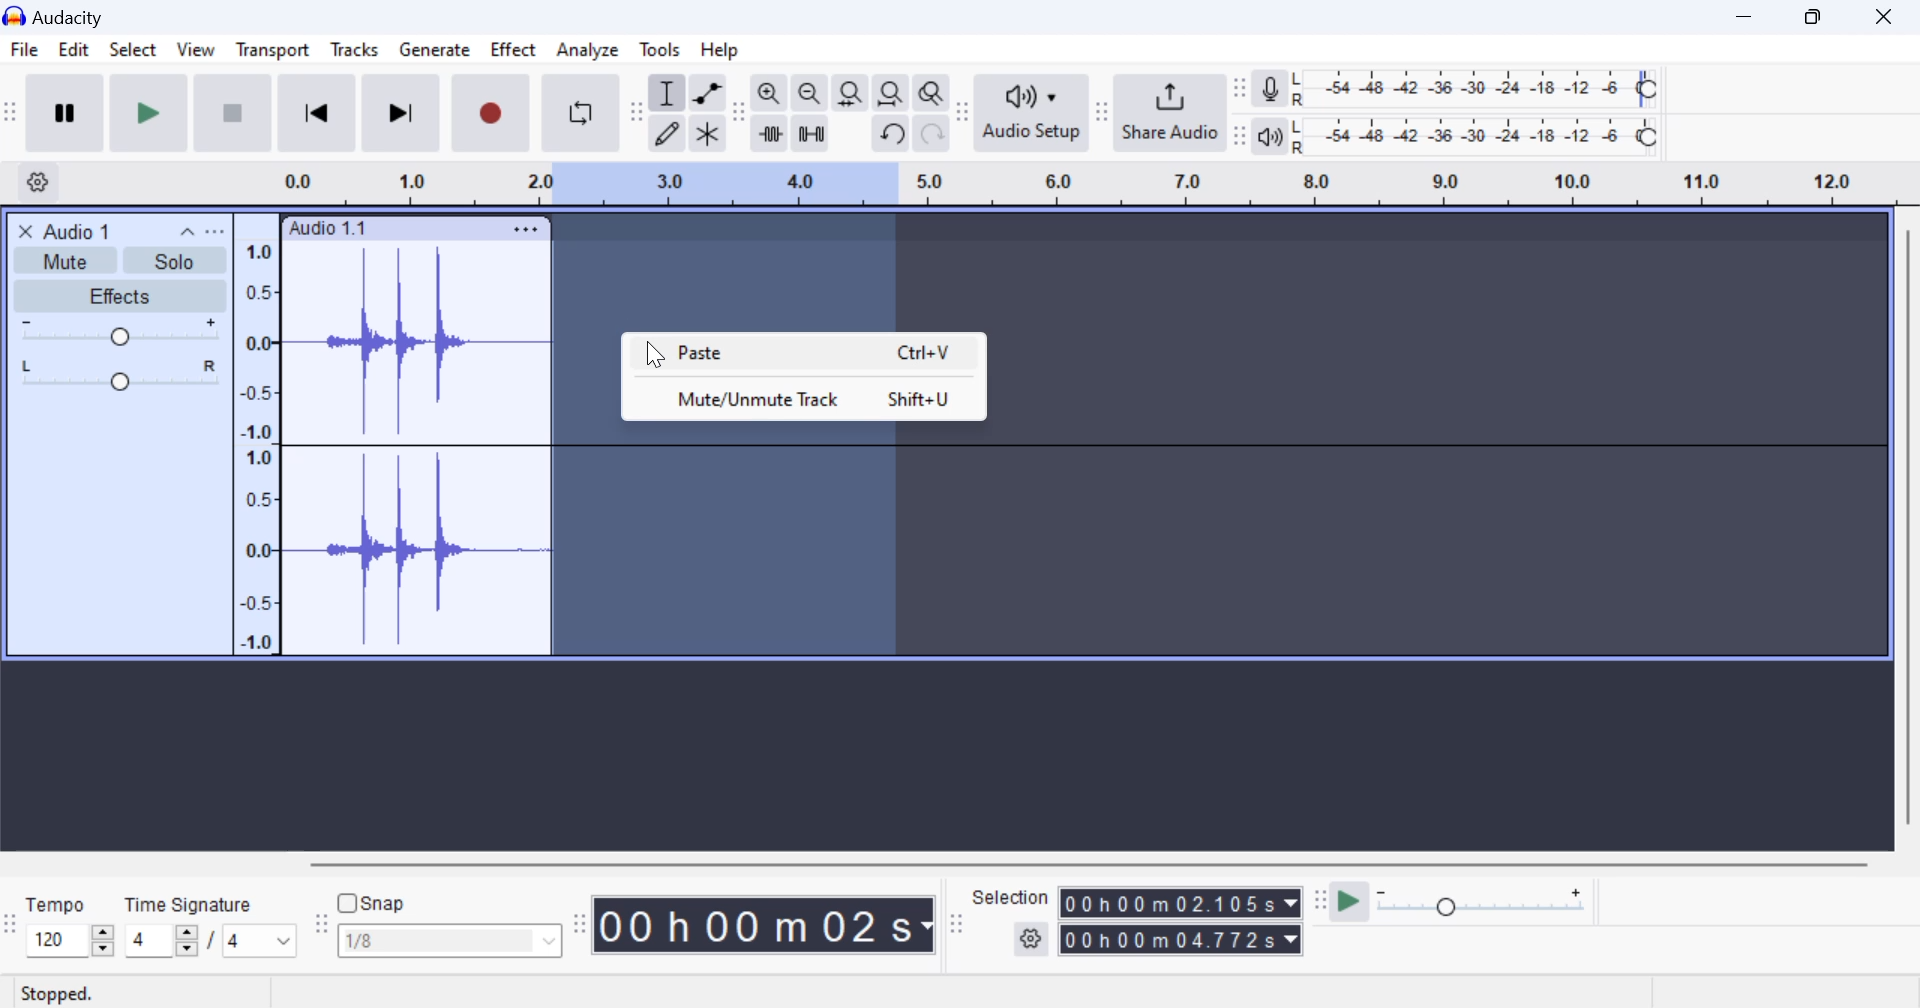  What do you see at coordinates (653, 355) in the screenshot?
I see `Cursor Position` at bounding box center [653, 355].